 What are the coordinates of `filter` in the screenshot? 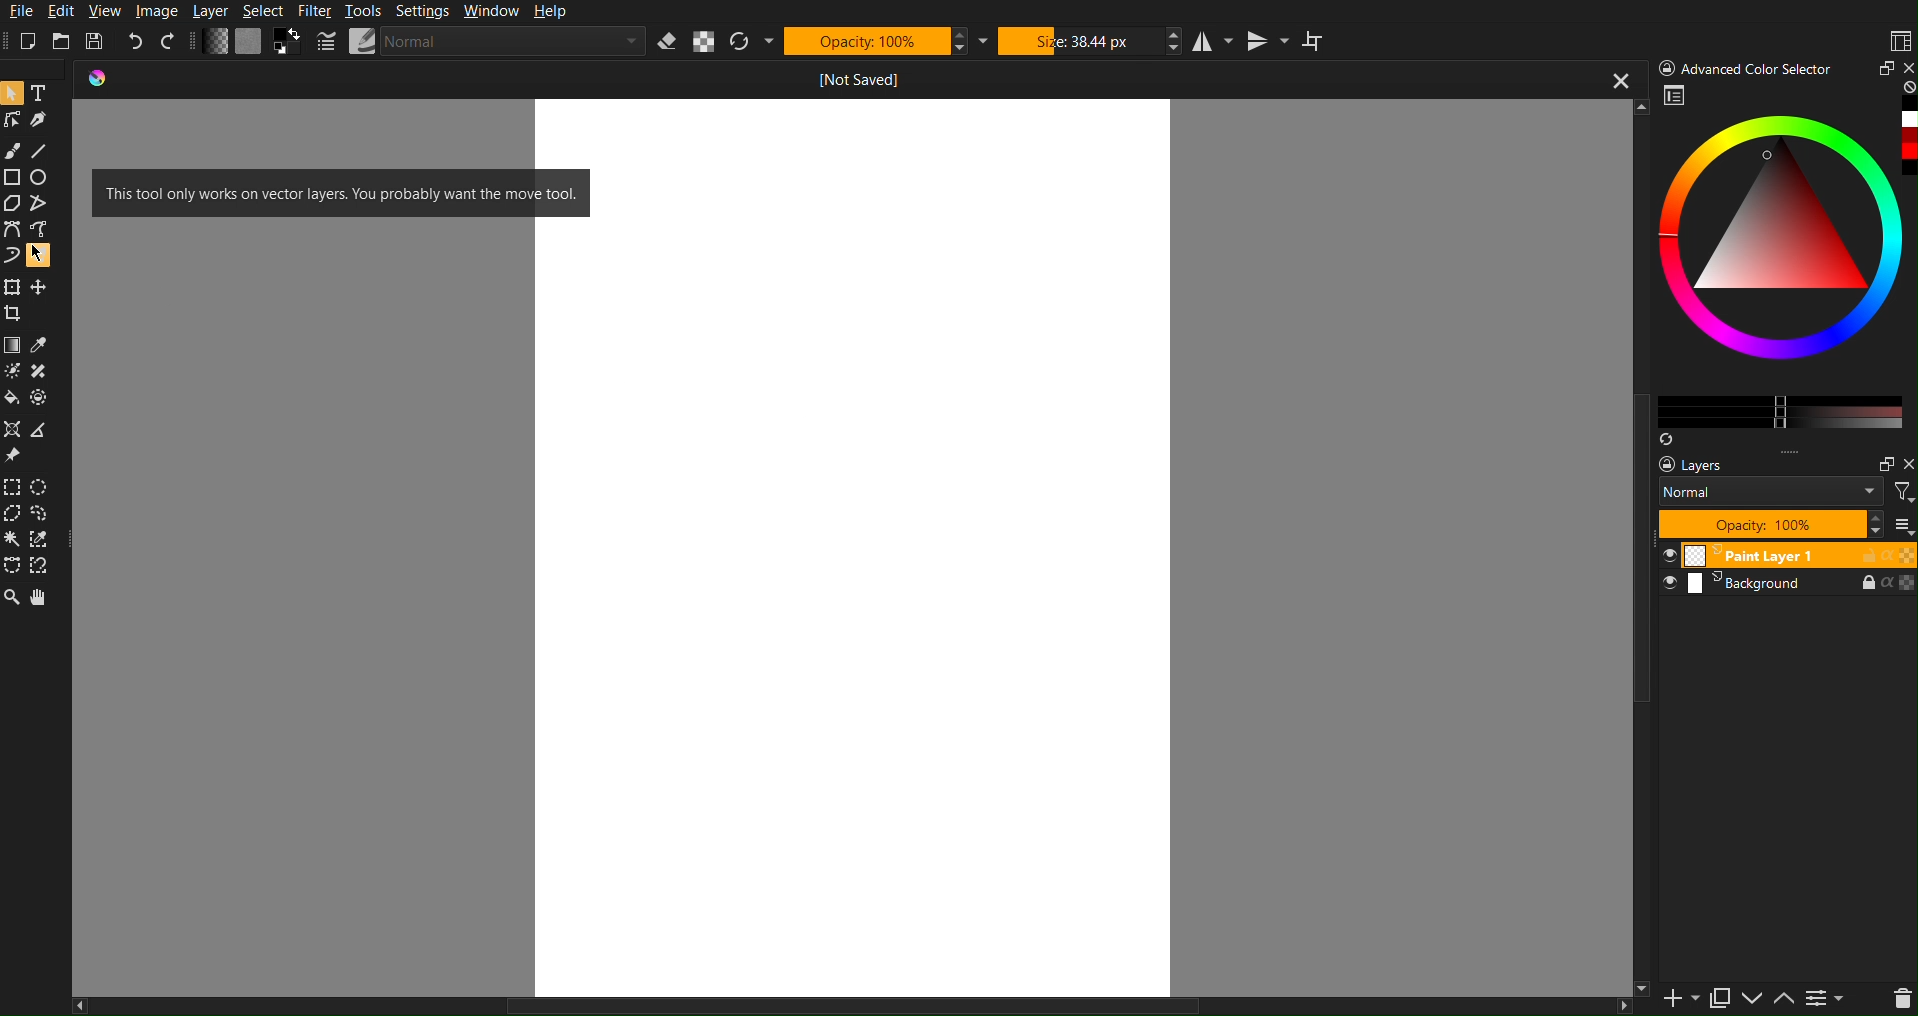 It's located at (1901, 491).